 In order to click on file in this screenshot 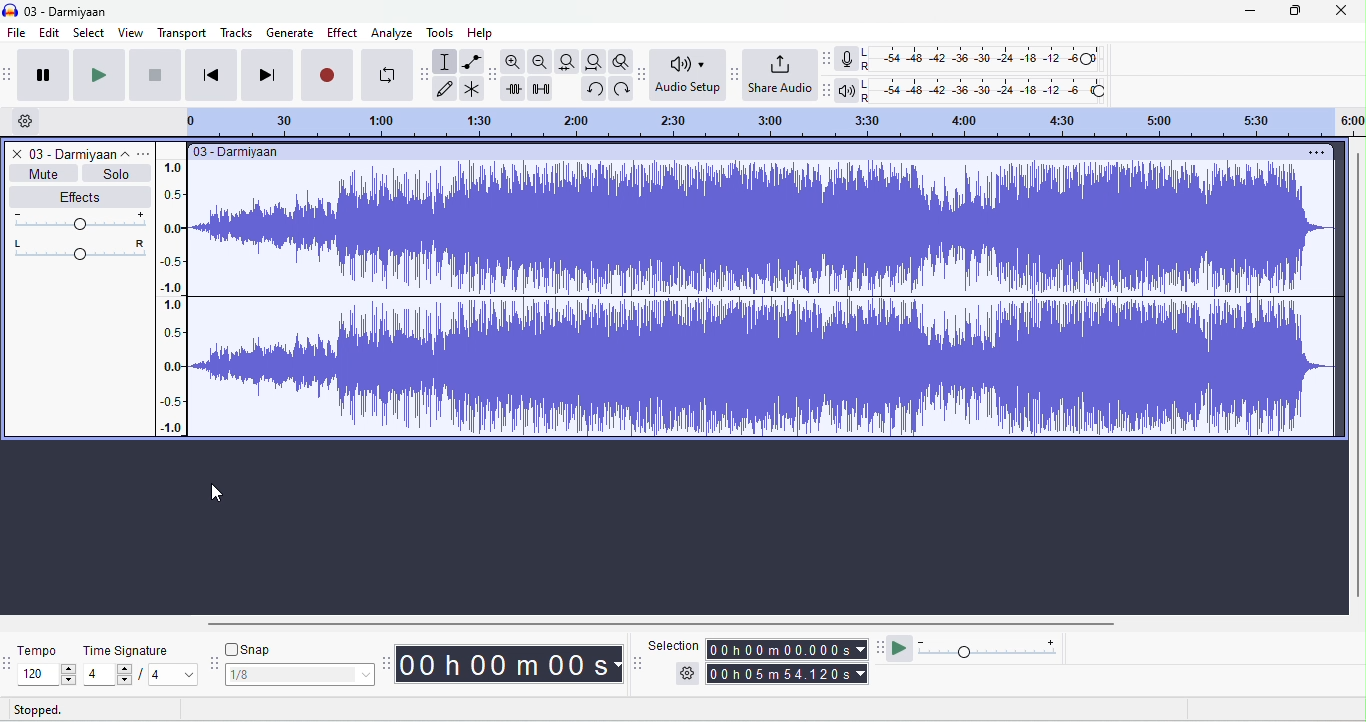, I will do `click(17, 34)`.